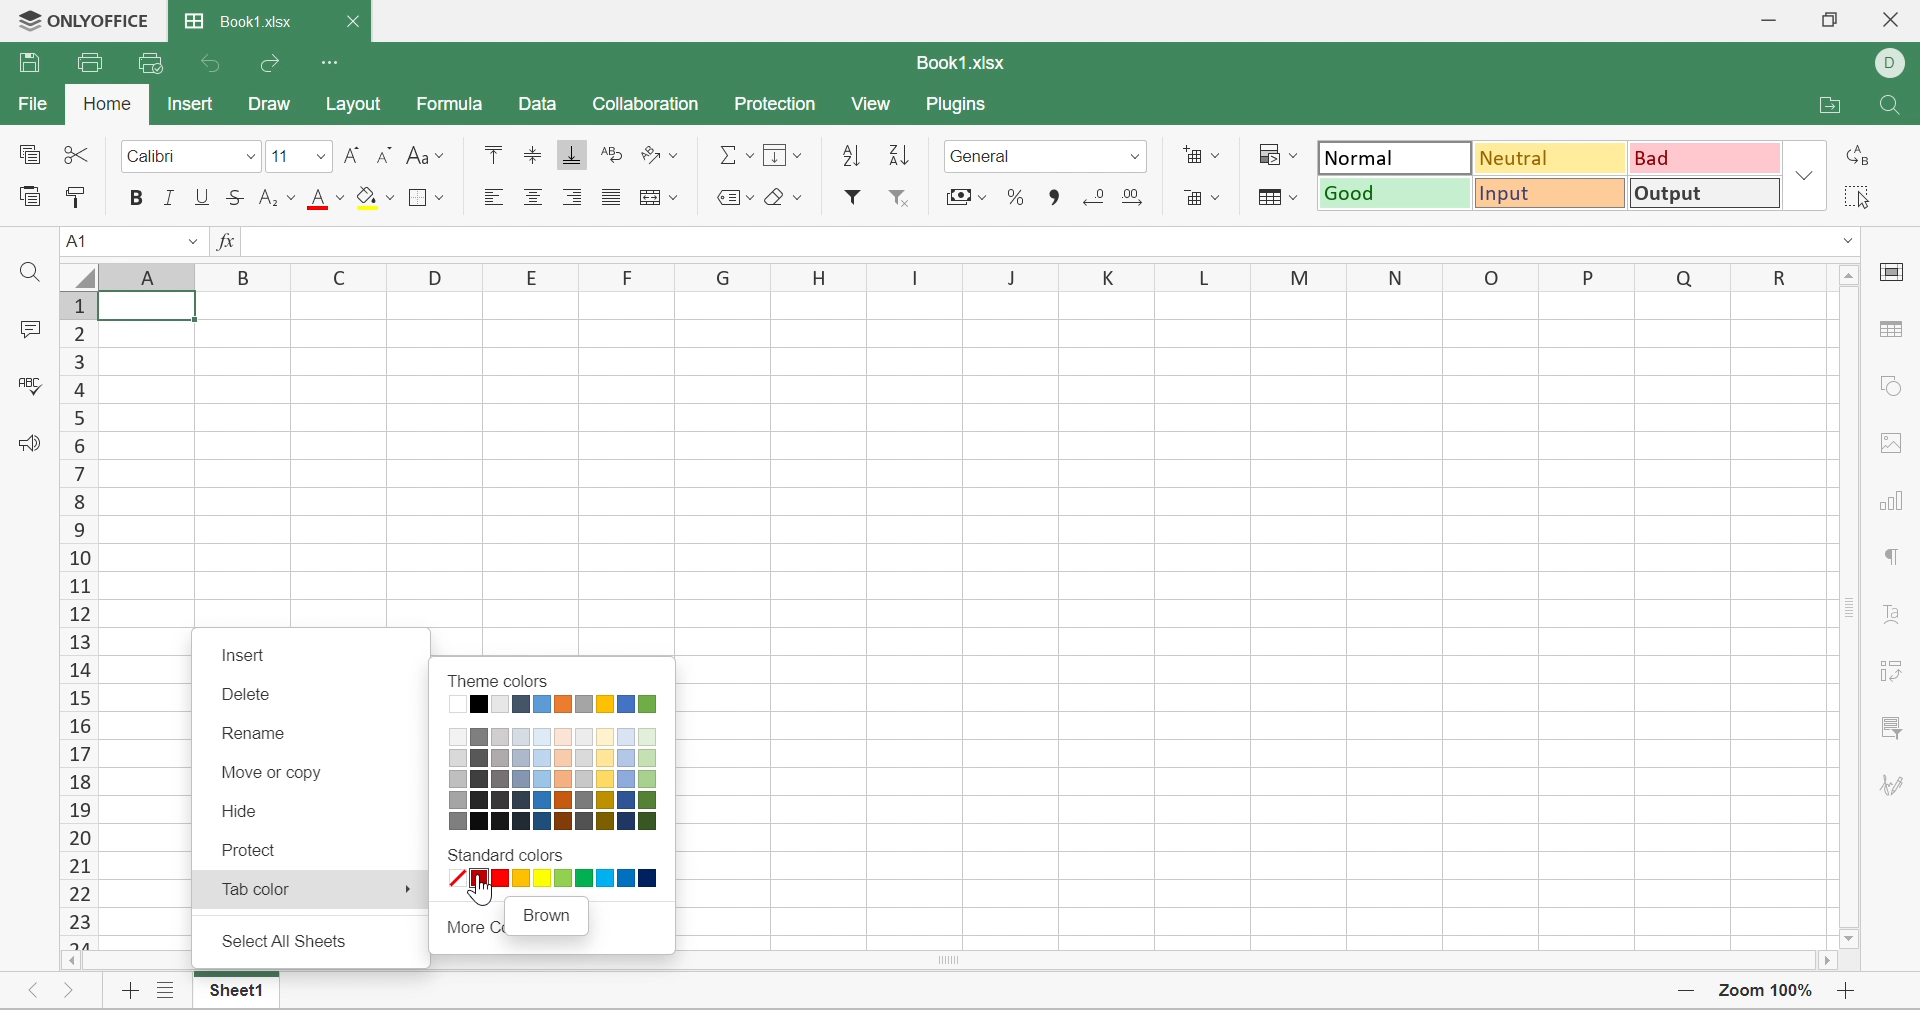  I want to click on Shape settings, so click(1890, 386).